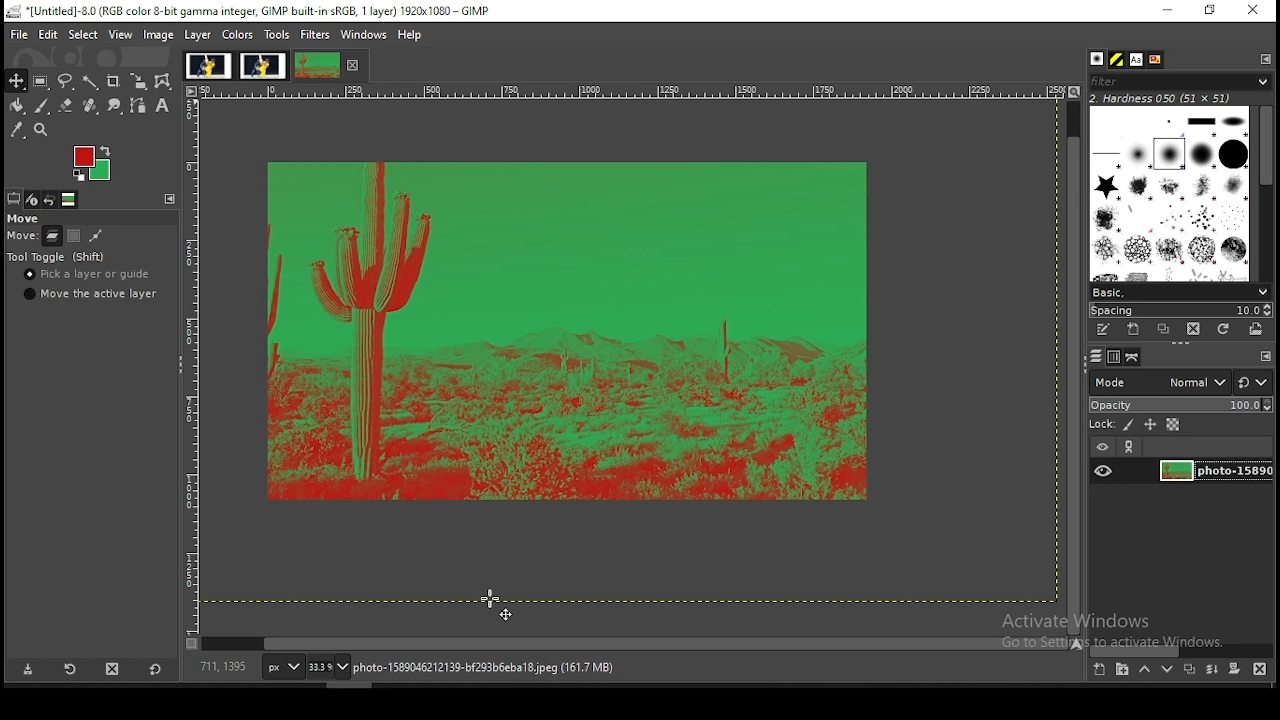 The height and width of the screenshot is (720, 1280). What do you see at coordinates (362, 34) in the screenshot?
I see `windows` at bounding box center [362, 34].